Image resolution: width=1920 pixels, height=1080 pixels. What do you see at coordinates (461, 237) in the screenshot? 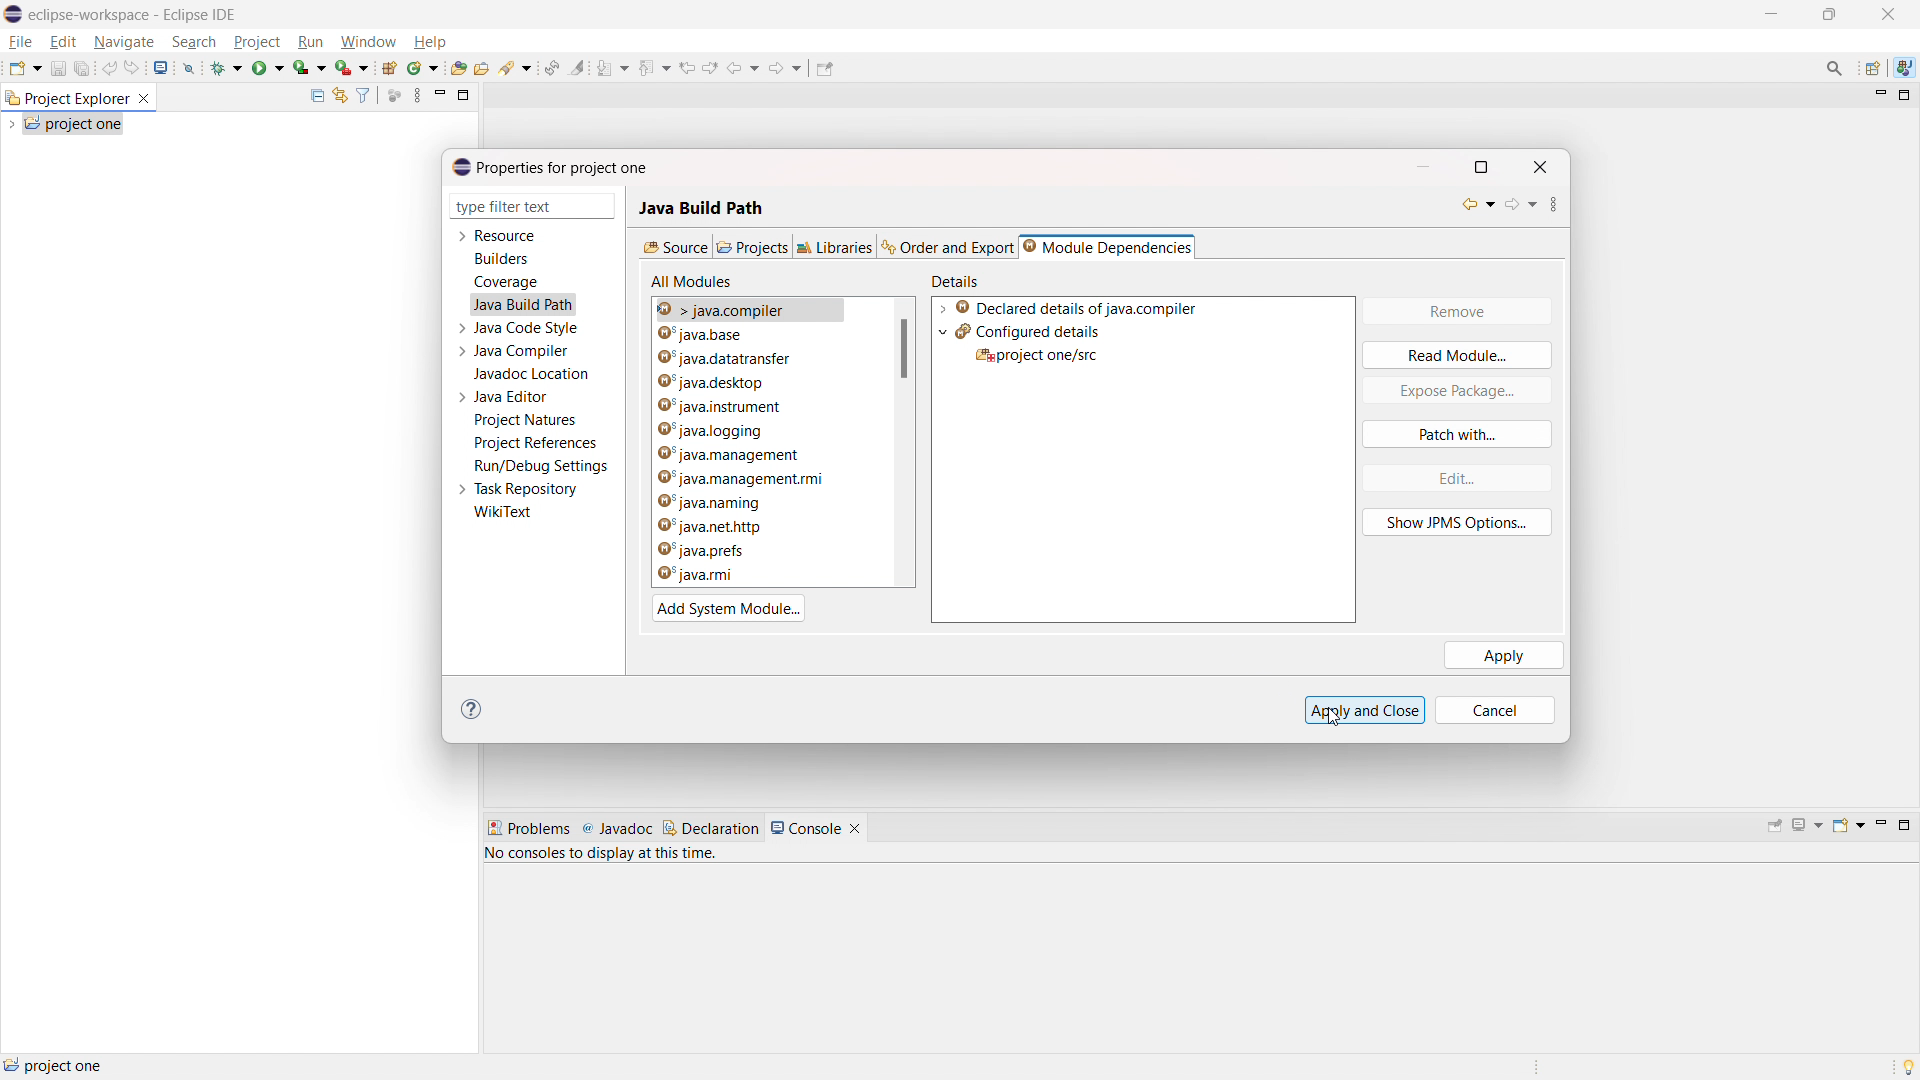
I see `expand resource` at bounding box center [461, 237].